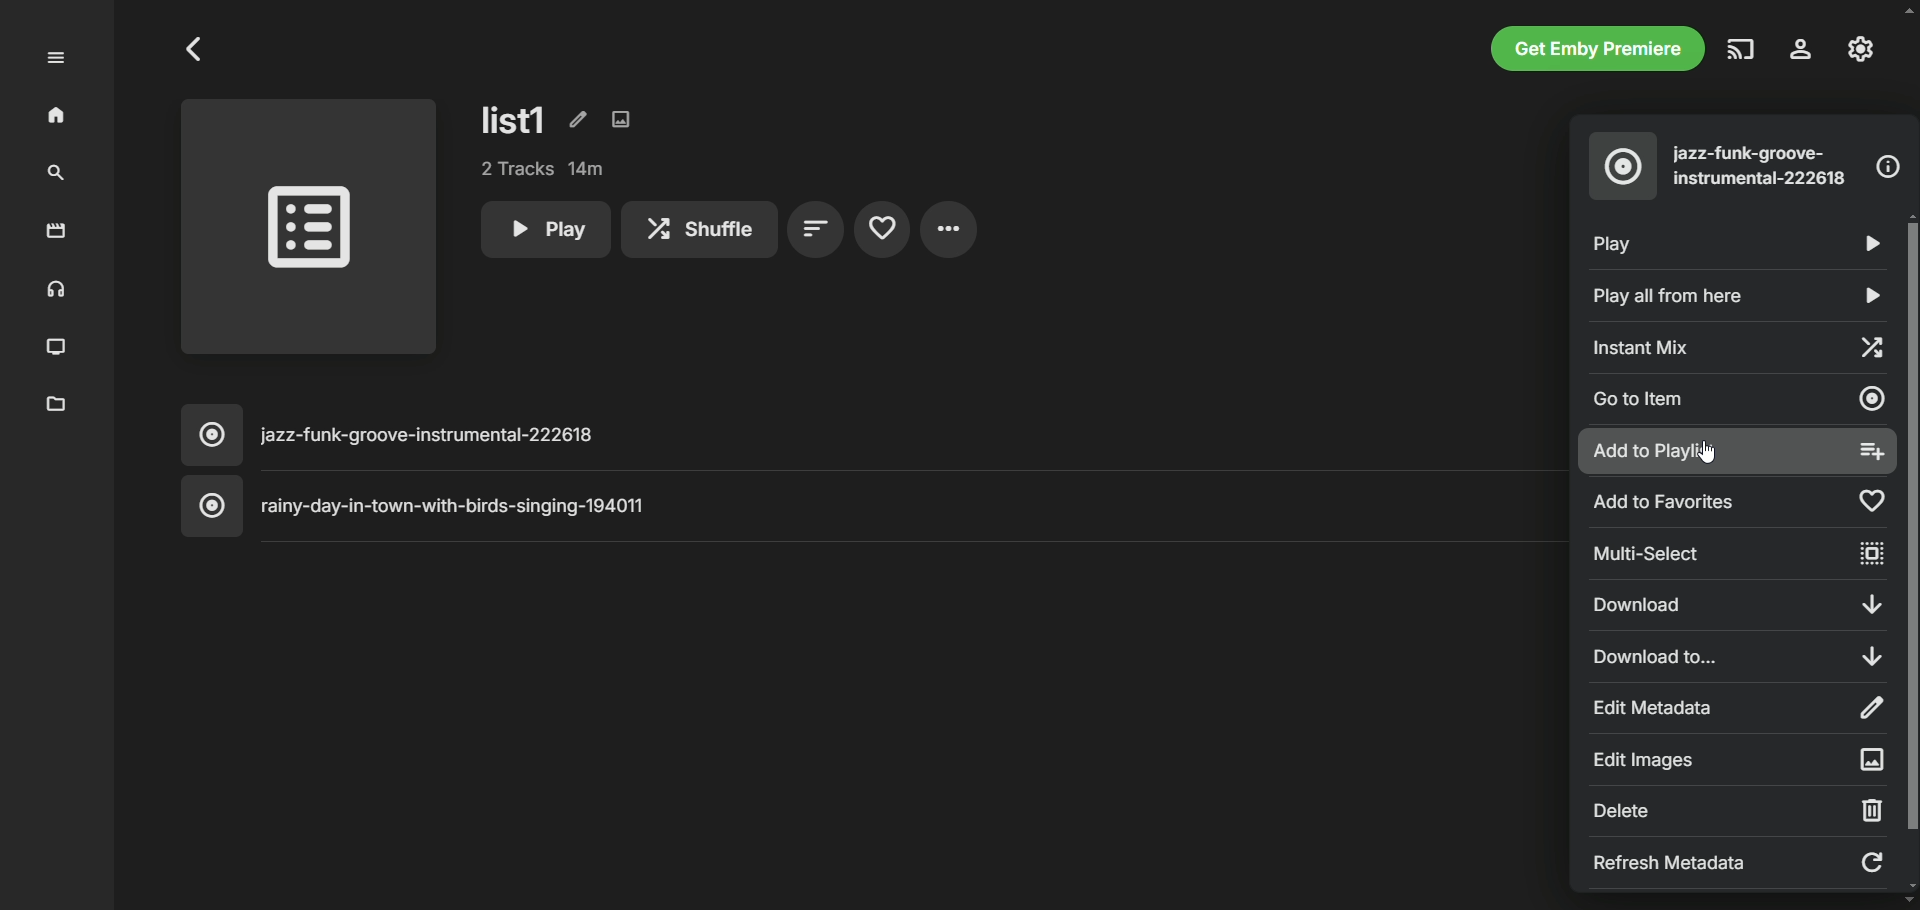 Image resolution: width=1920 pixels, height=910 pixels. I want to click on search, so click(56, 174).